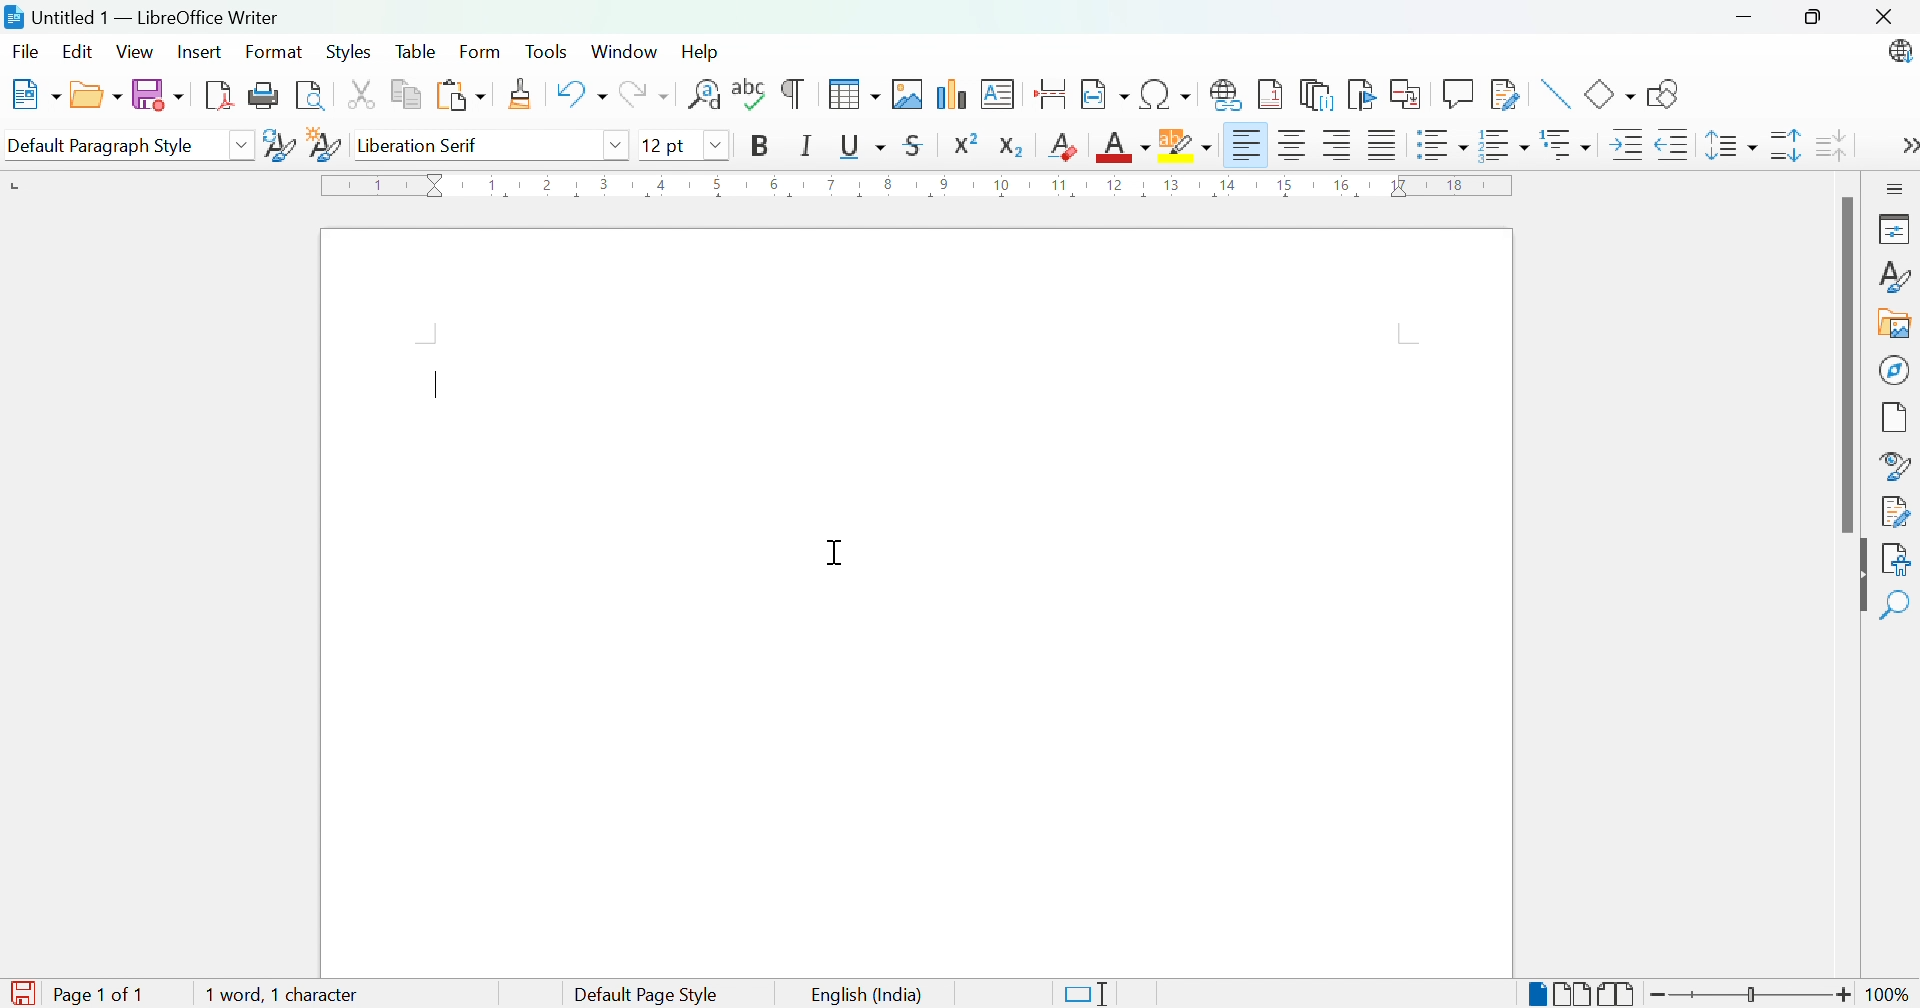 The height and width of the screenshot is (1008, 1920). Describe the element at coordinates (856, 93) in the screenshot. I see `Insert table` at that location.